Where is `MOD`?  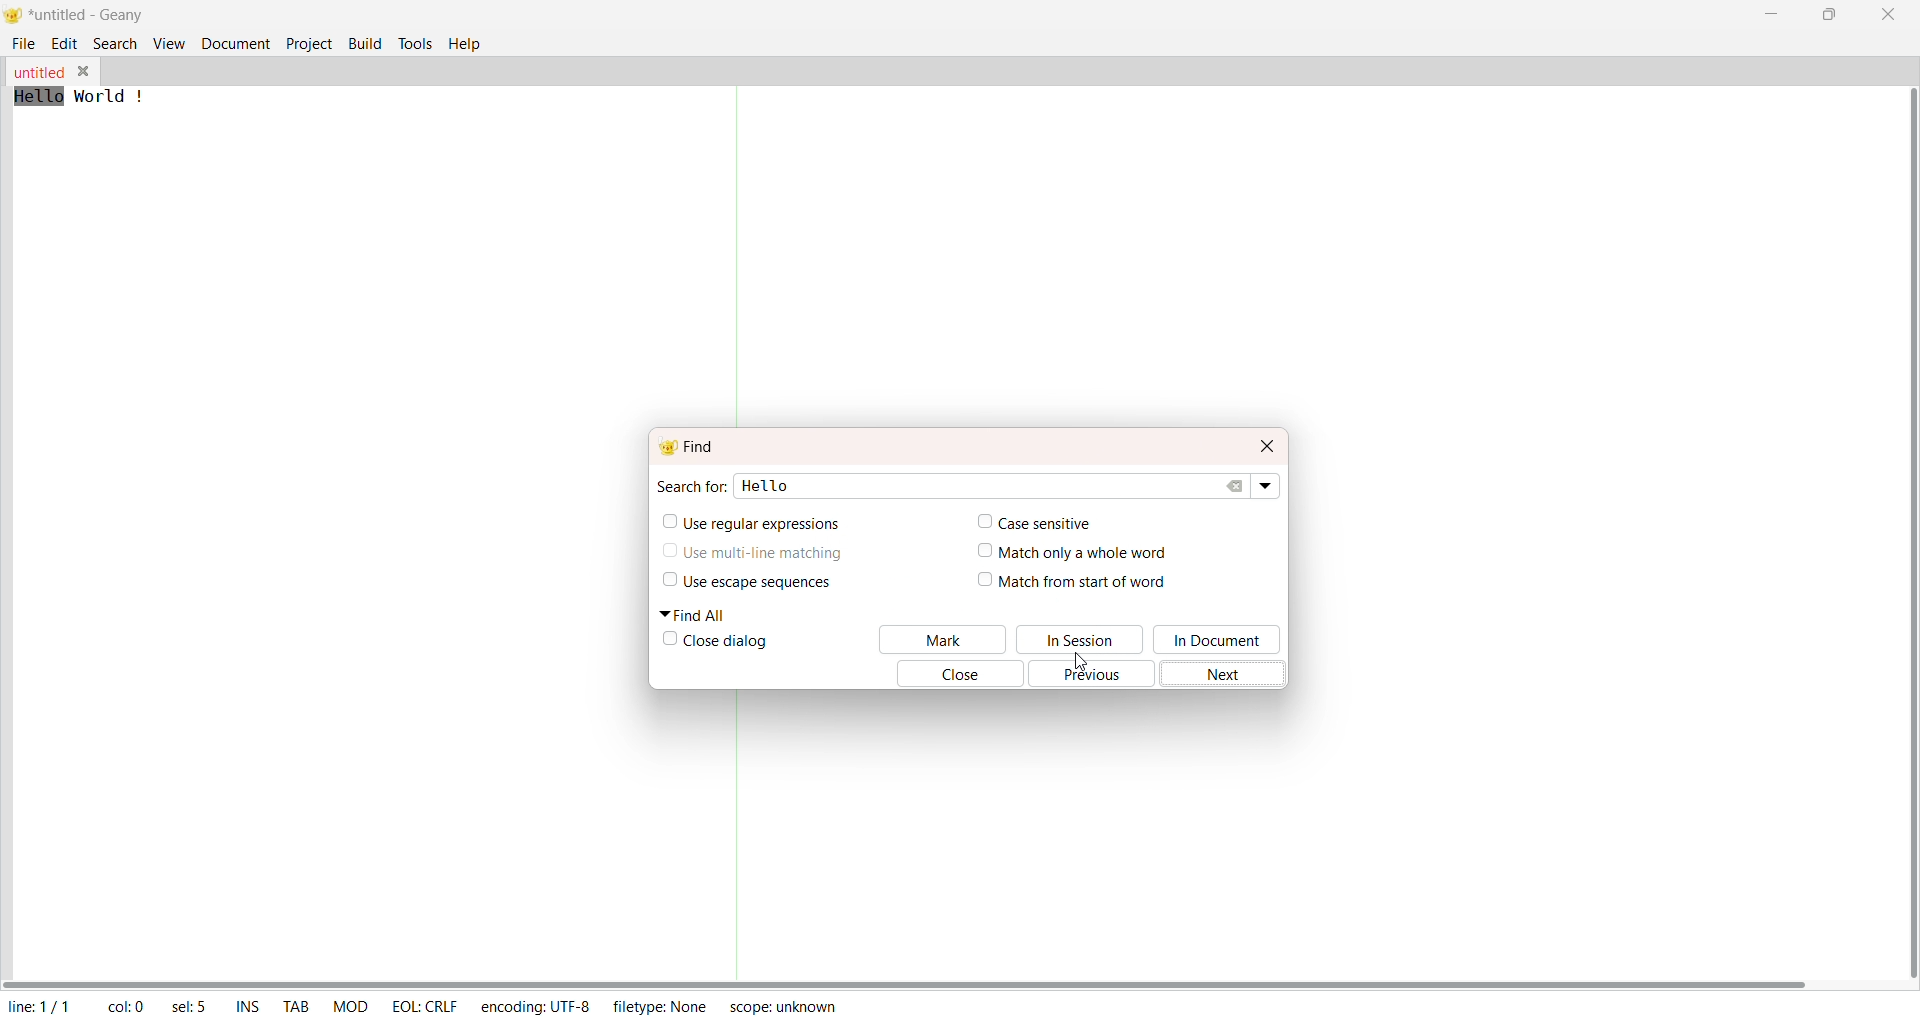 MOD is located at coordinates (350, 1004).